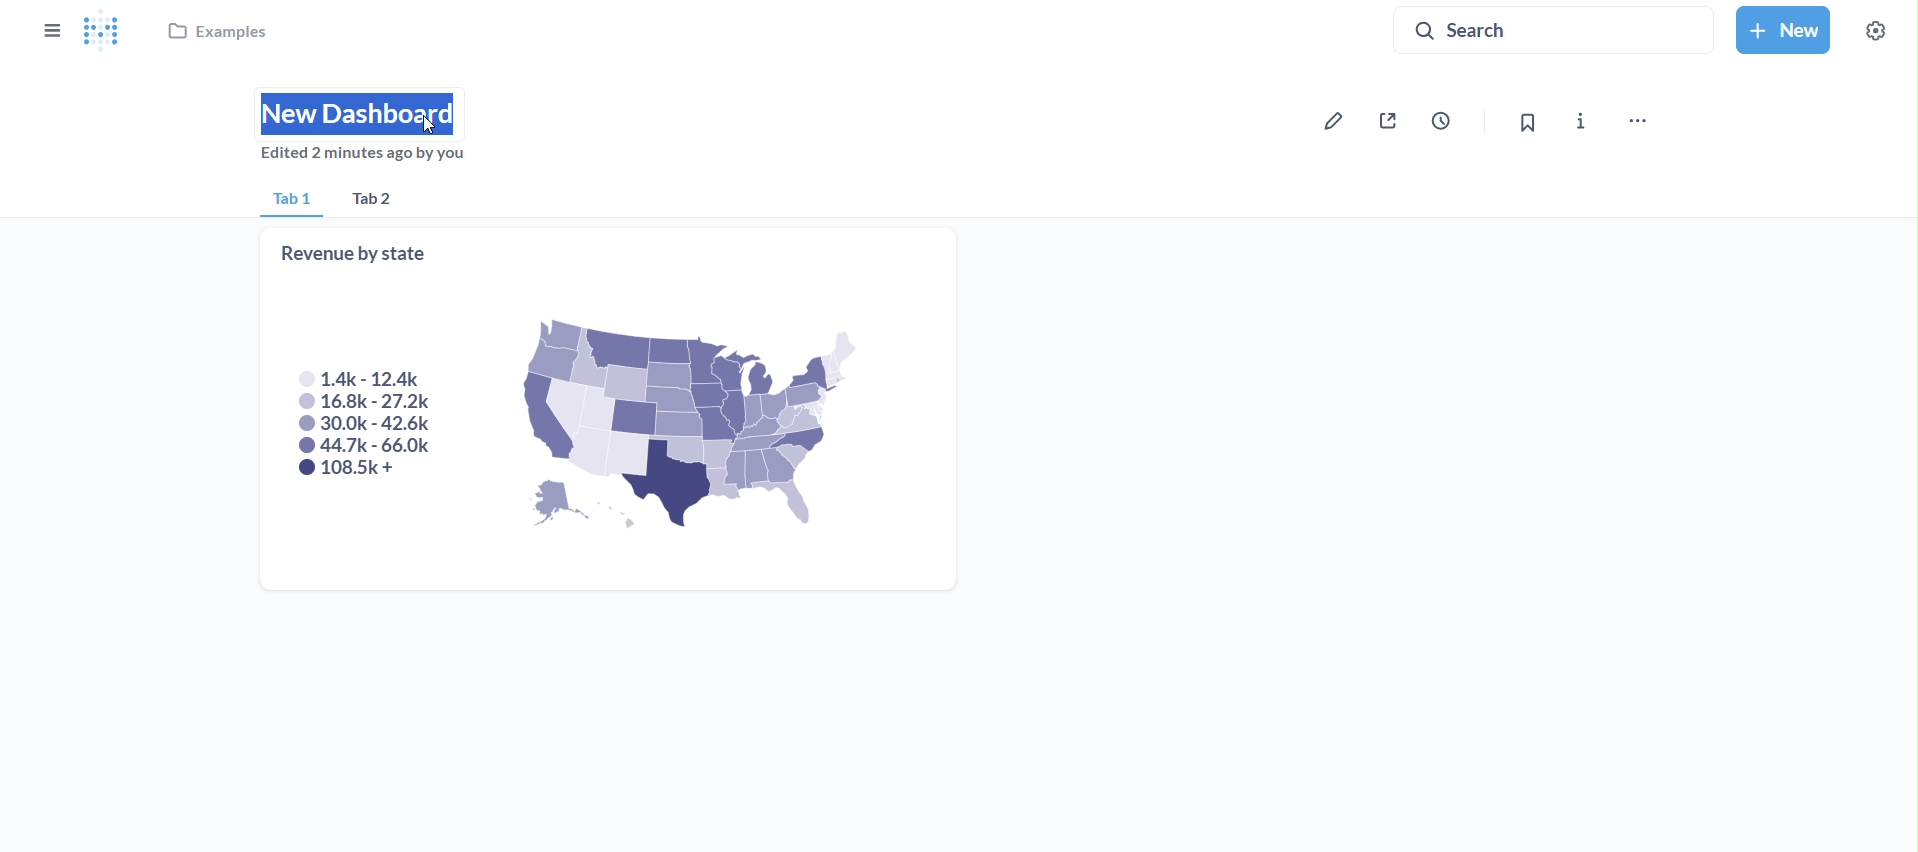 Image resolution: width=1918 pixels, height=852 pixels. I want to click on search, so click(1552, 30).